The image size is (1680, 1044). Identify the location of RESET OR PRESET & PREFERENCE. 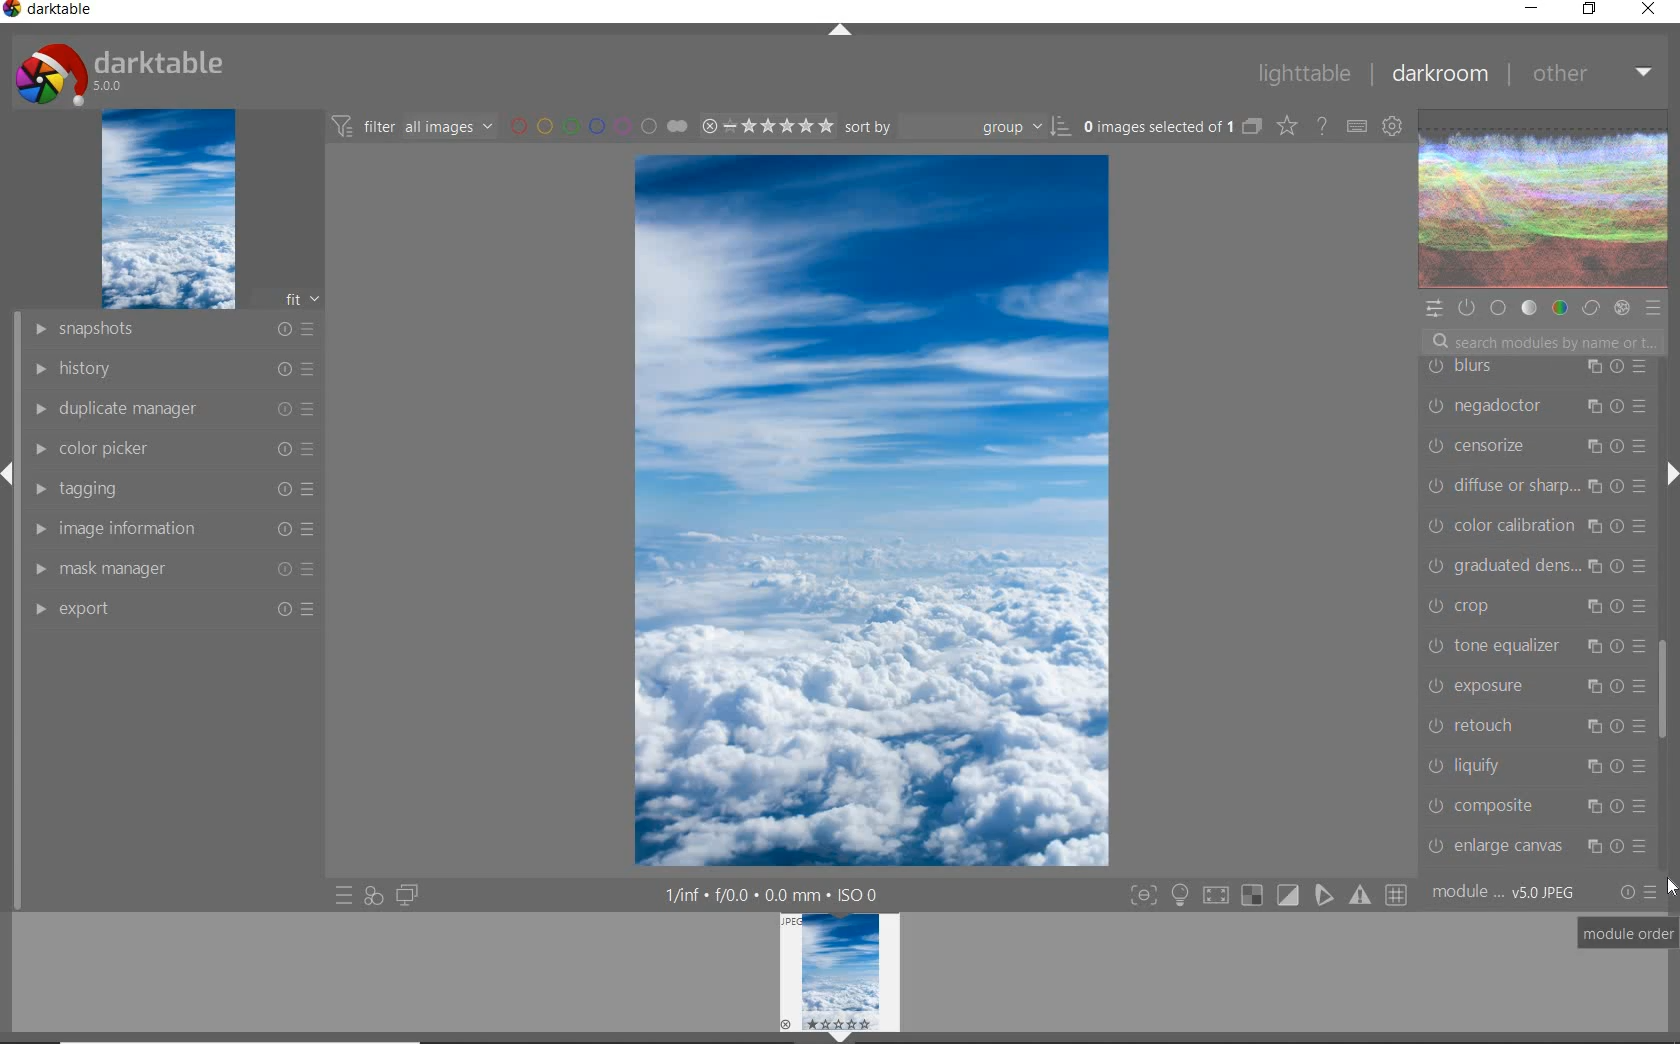
(1637, 891).